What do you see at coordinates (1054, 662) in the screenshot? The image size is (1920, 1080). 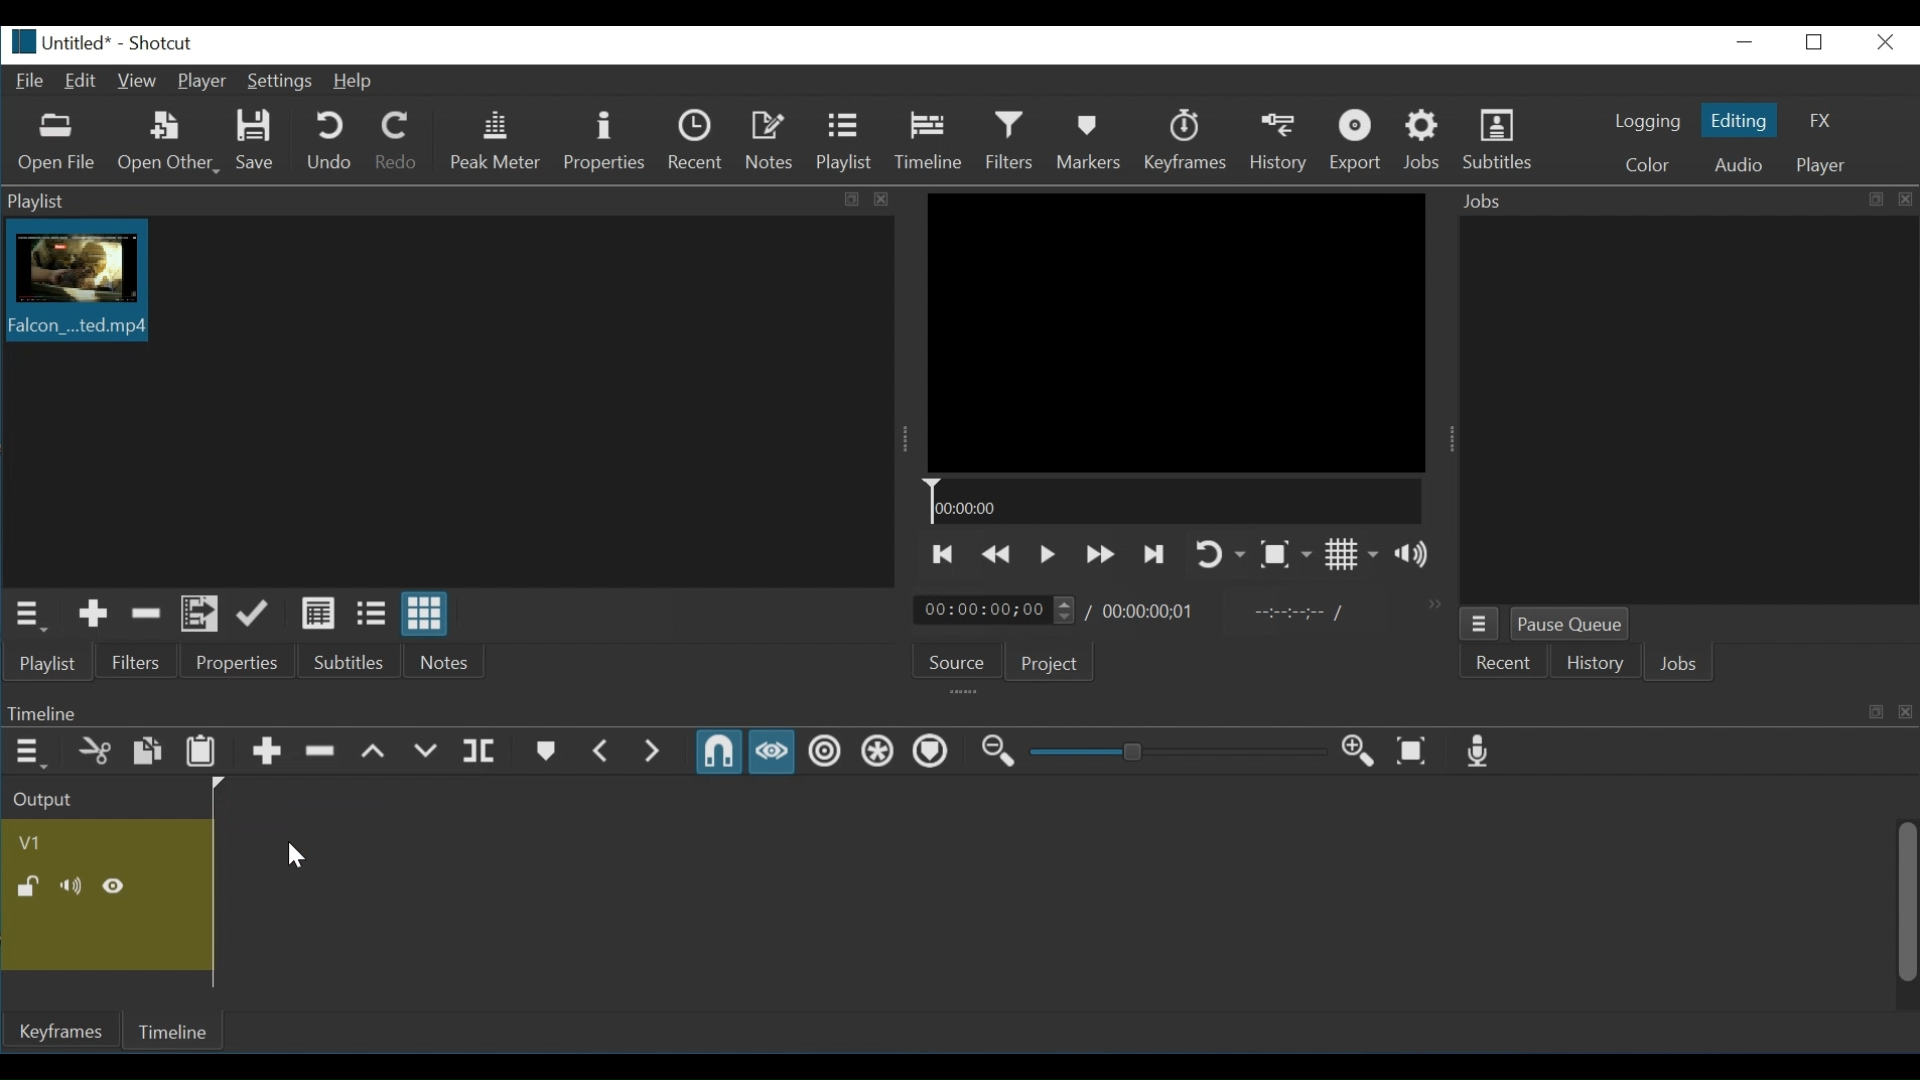 I see `Project` at bounding box center [1054, 662].